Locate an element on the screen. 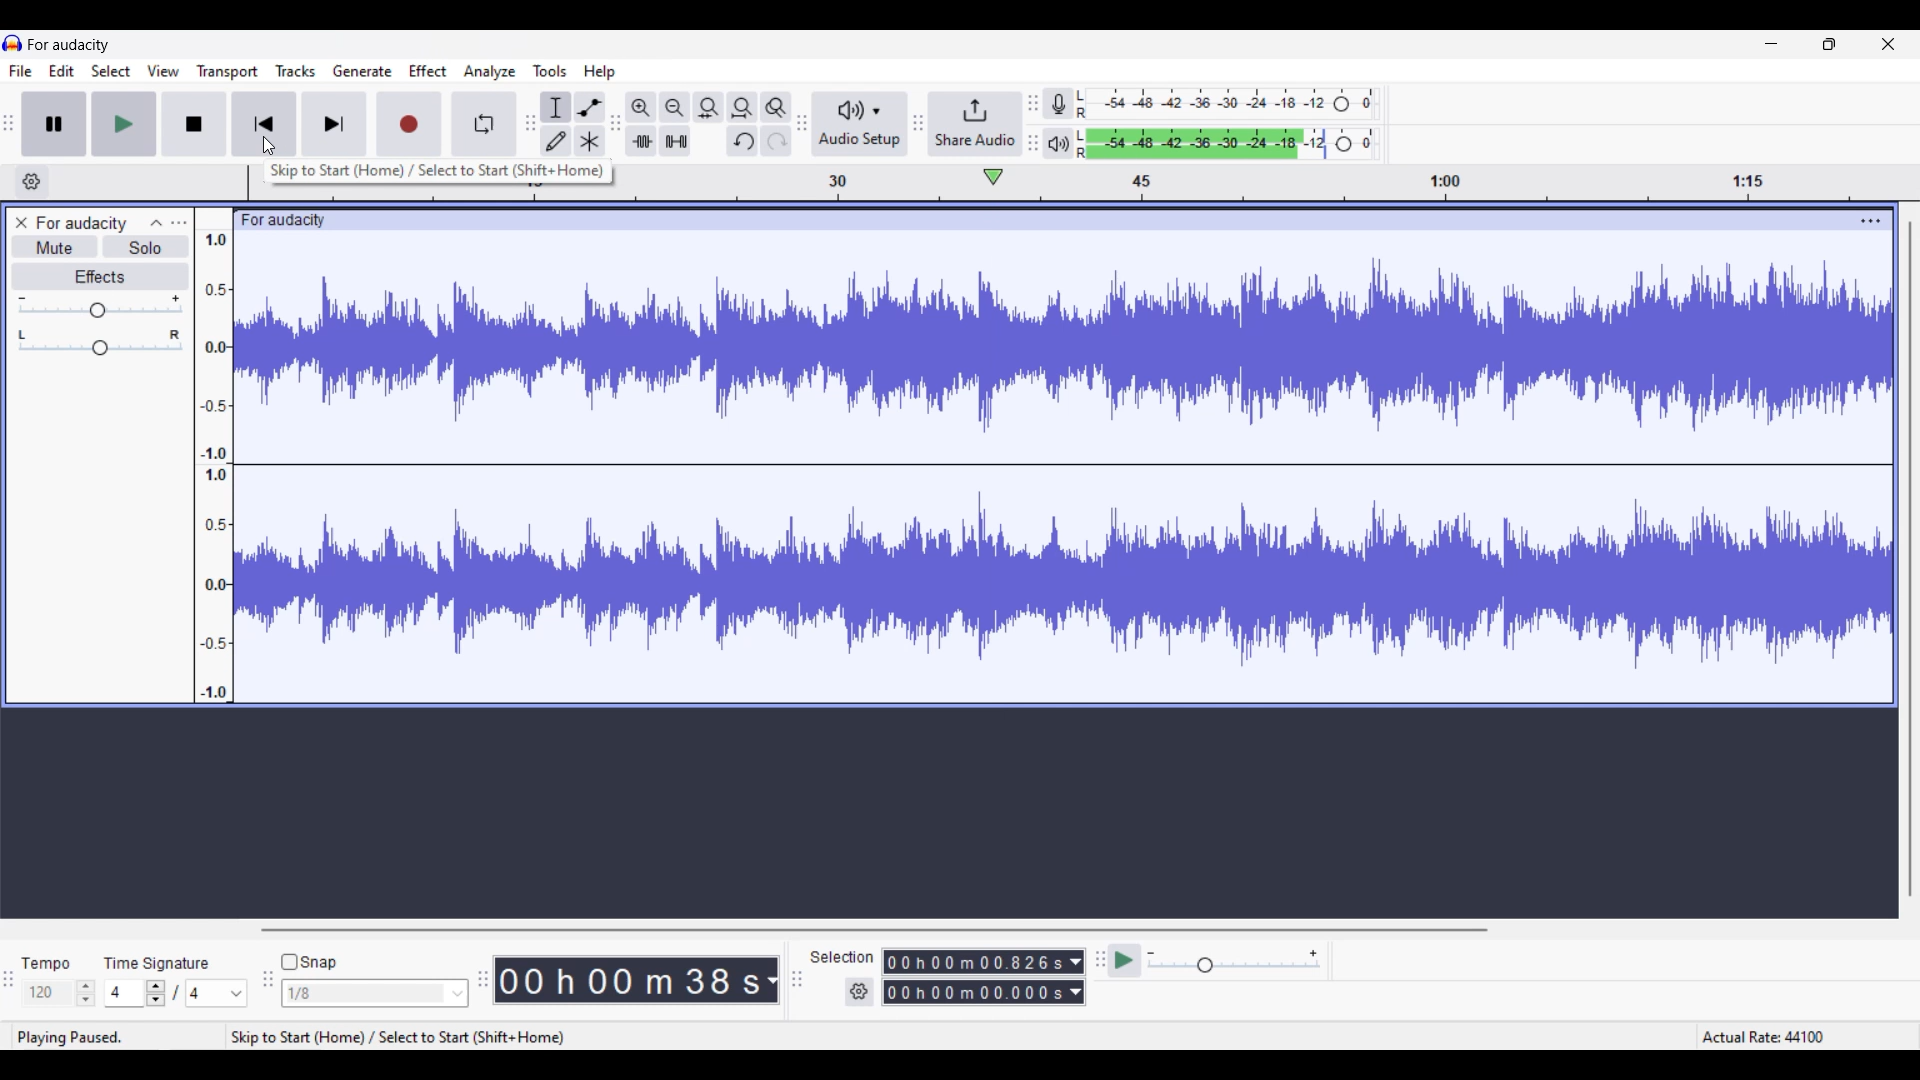 This screenshot has width=1920, height=1080. Redo is located at coordinates (775, 141).